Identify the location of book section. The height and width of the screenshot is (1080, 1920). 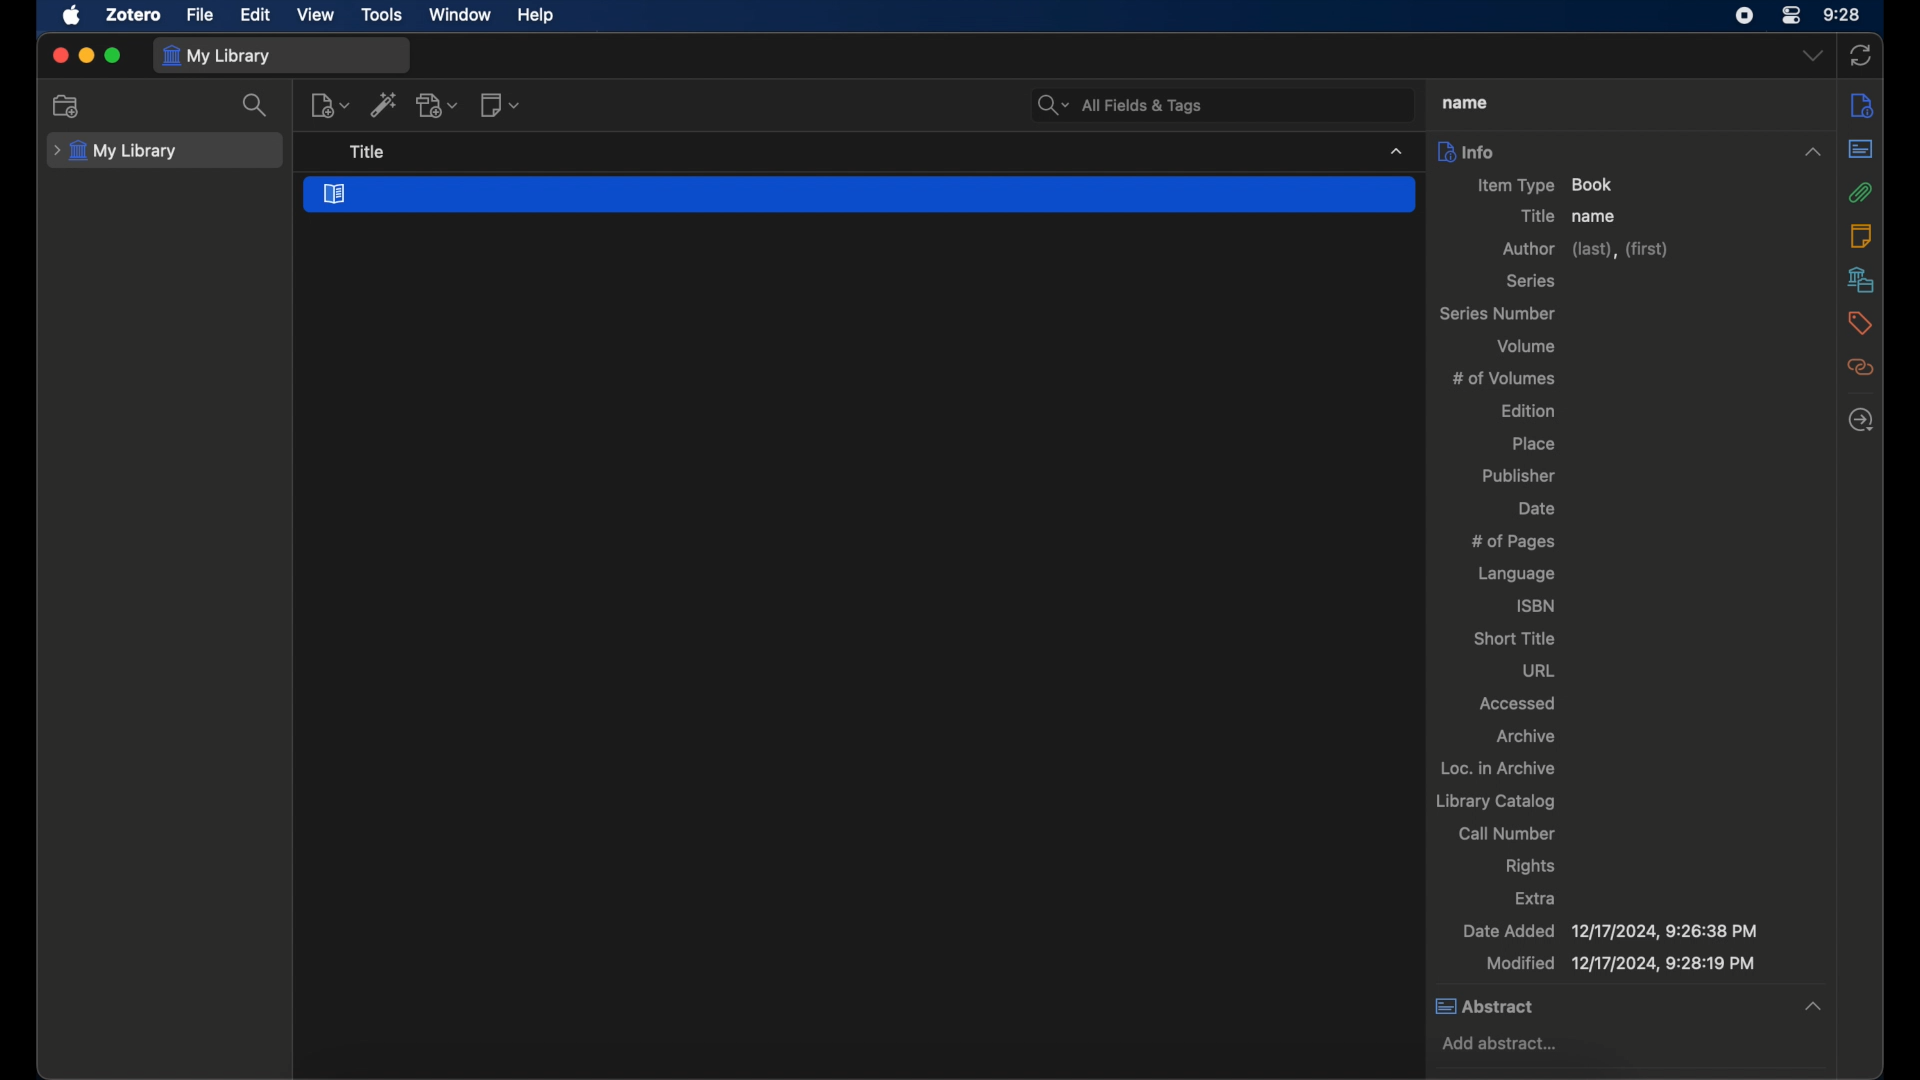
(858, 195).